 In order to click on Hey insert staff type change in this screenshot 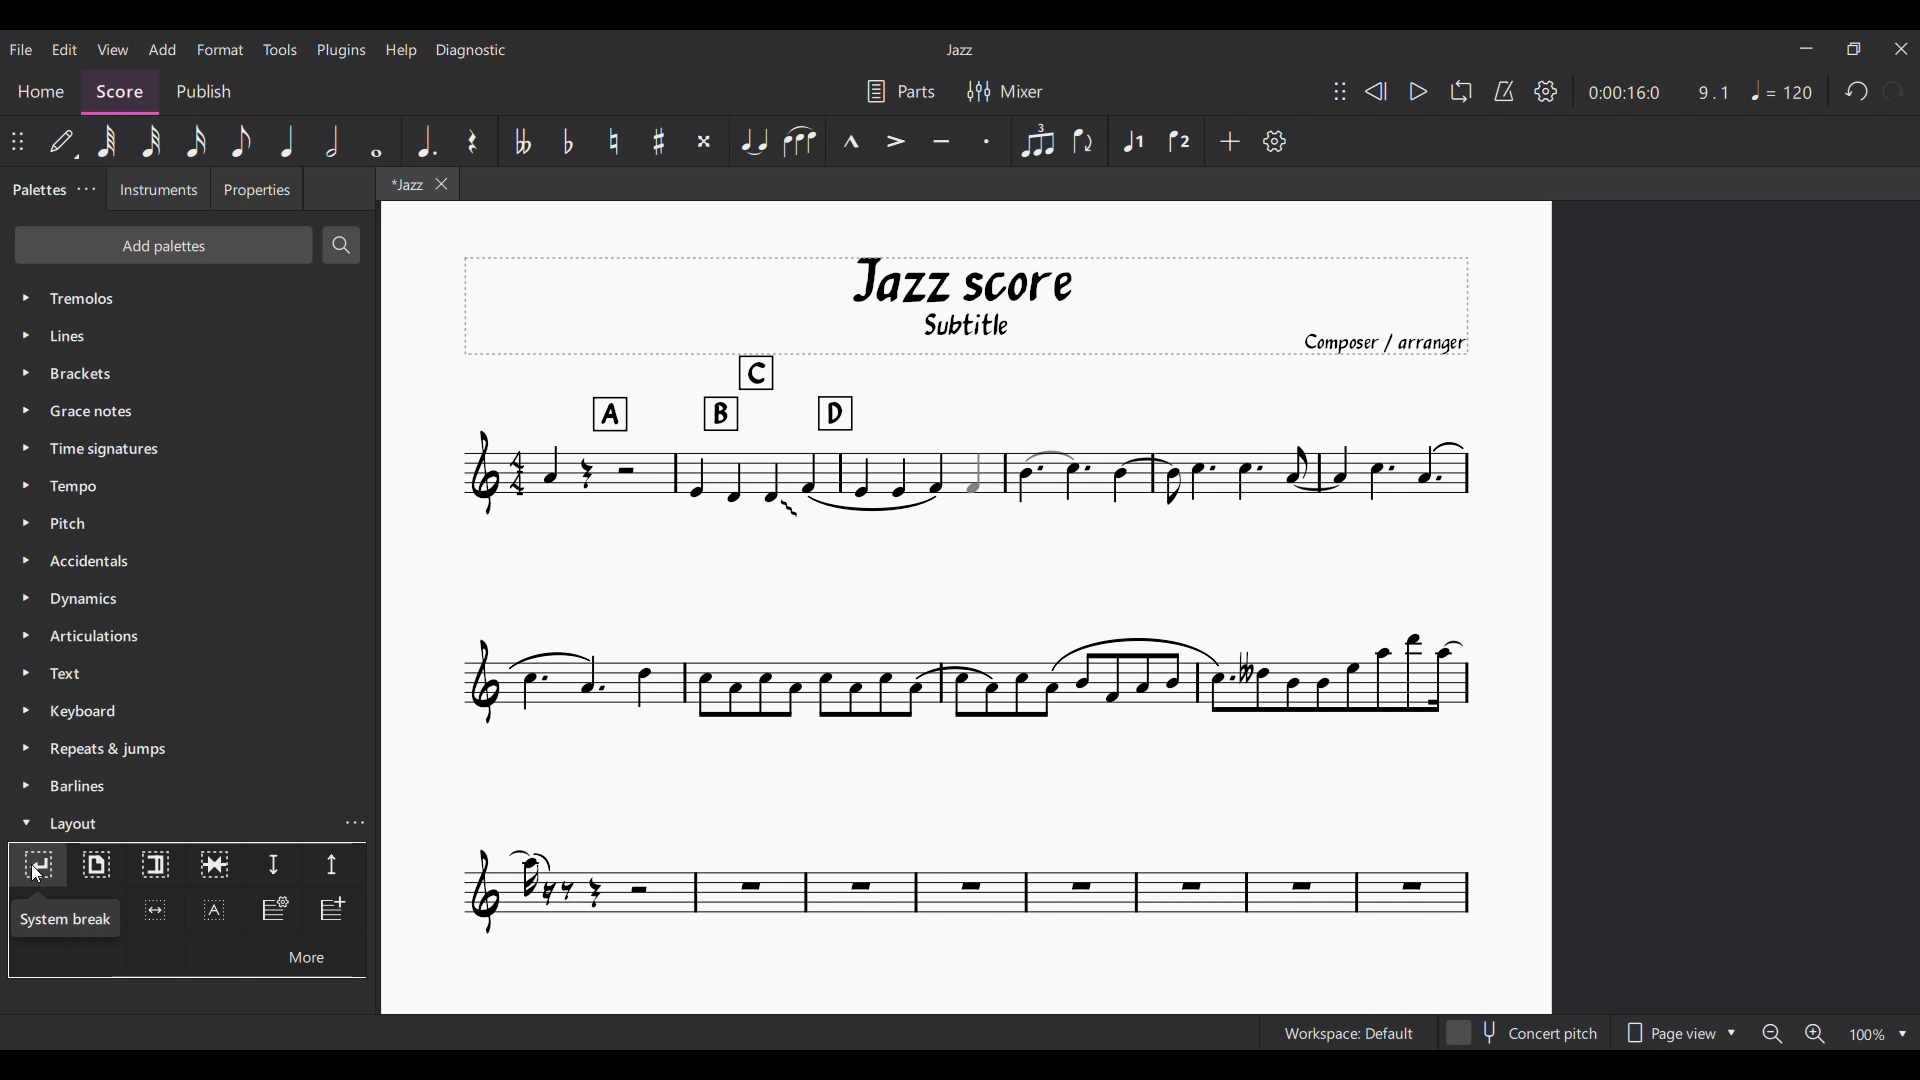, I will do `click(274, 911)`.